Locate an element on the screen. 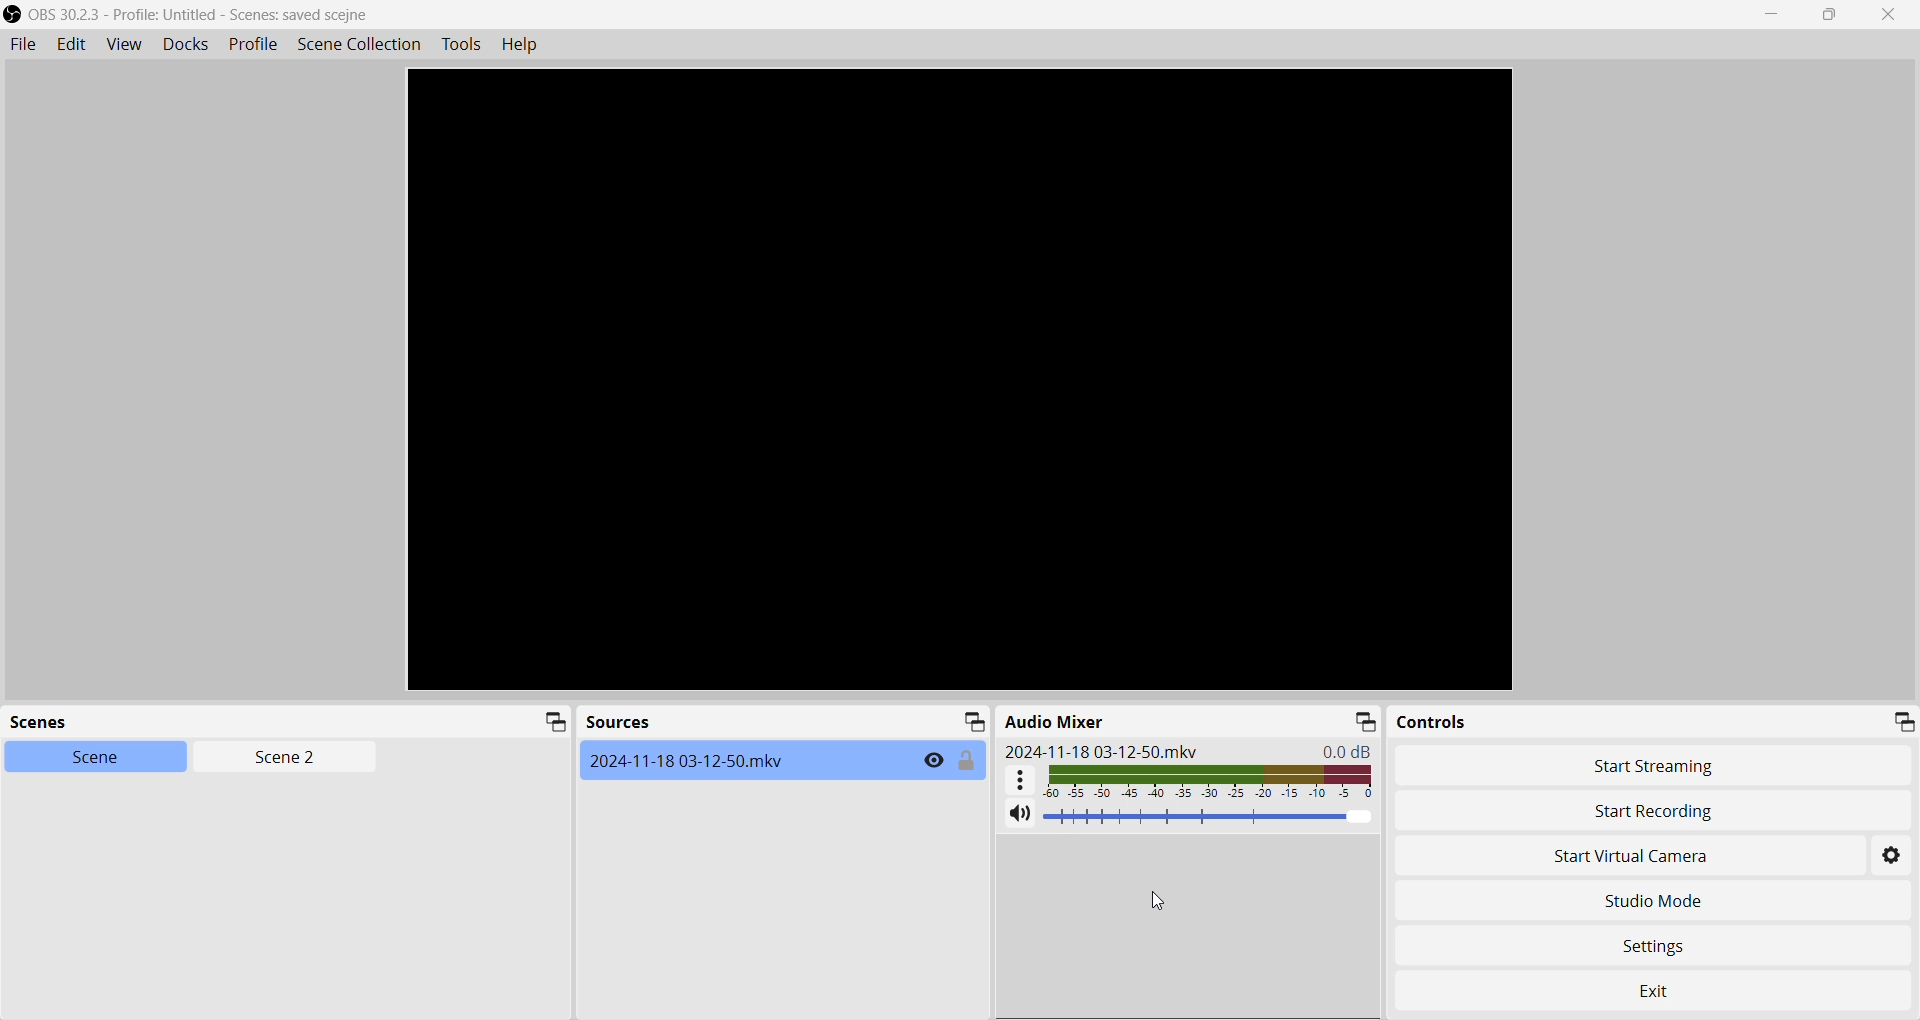  Profile is located at coordinates (253, 44).